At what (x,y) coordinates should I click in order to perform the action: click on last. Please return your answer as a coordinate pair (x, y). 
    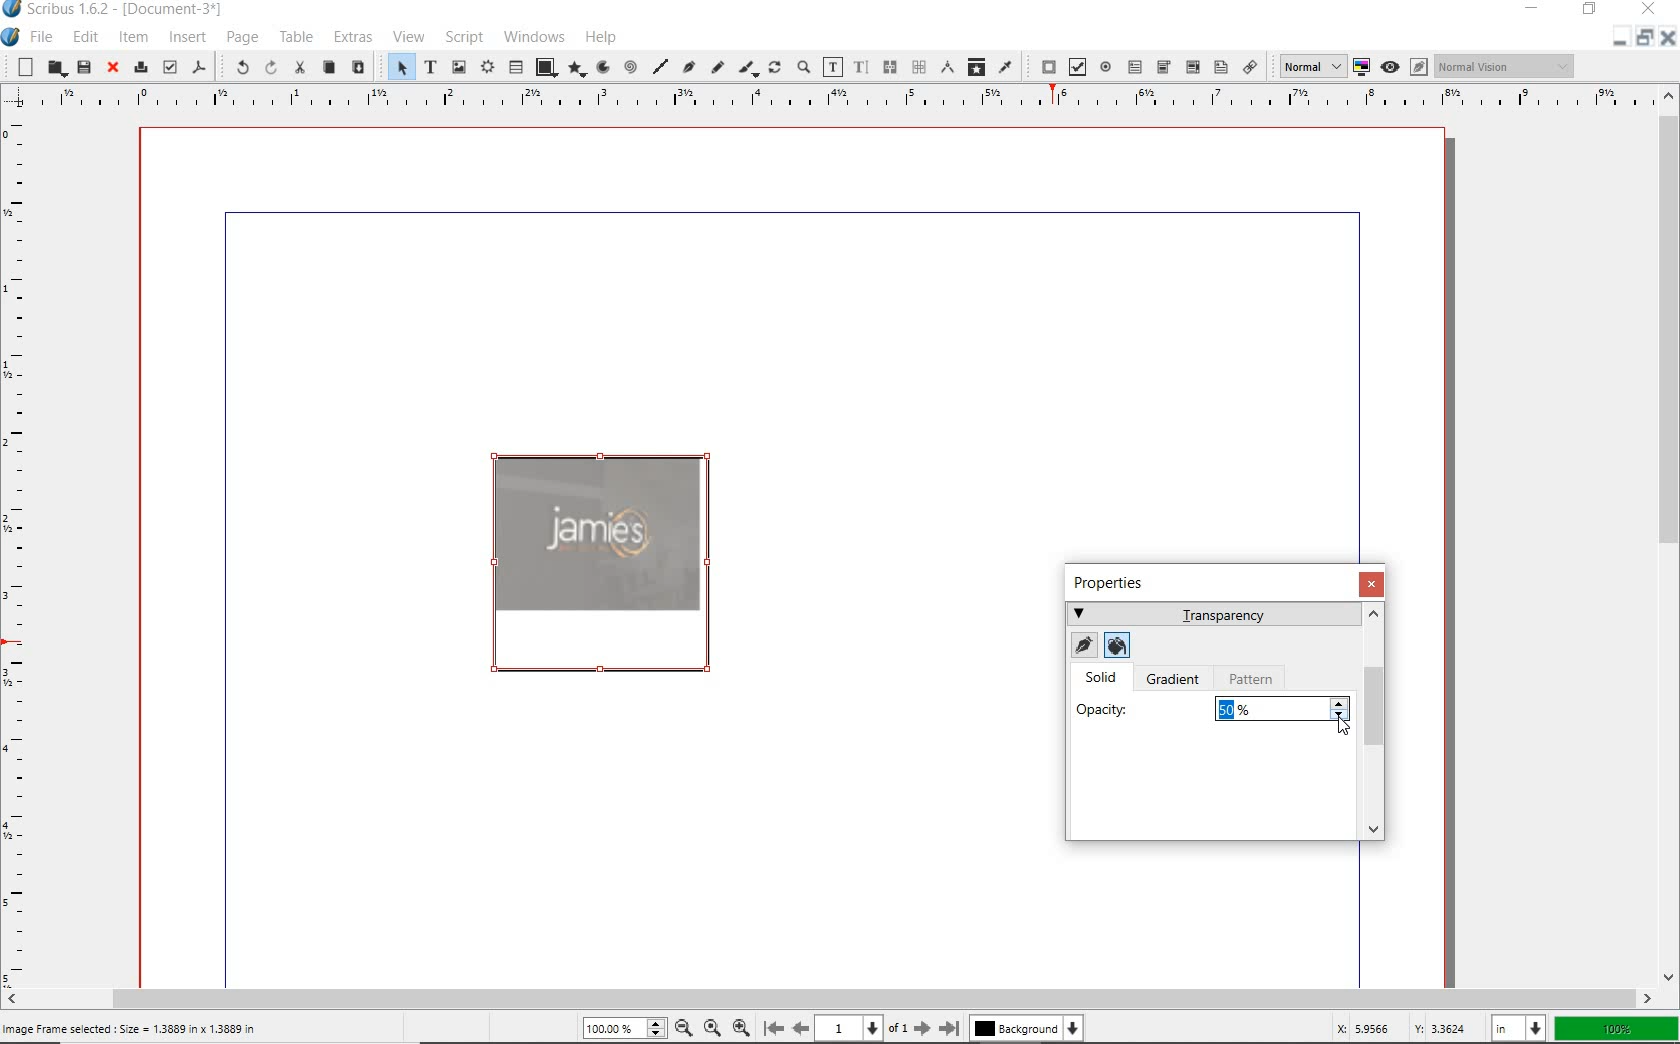
    Looking at the image, I should click on (950, 1029).